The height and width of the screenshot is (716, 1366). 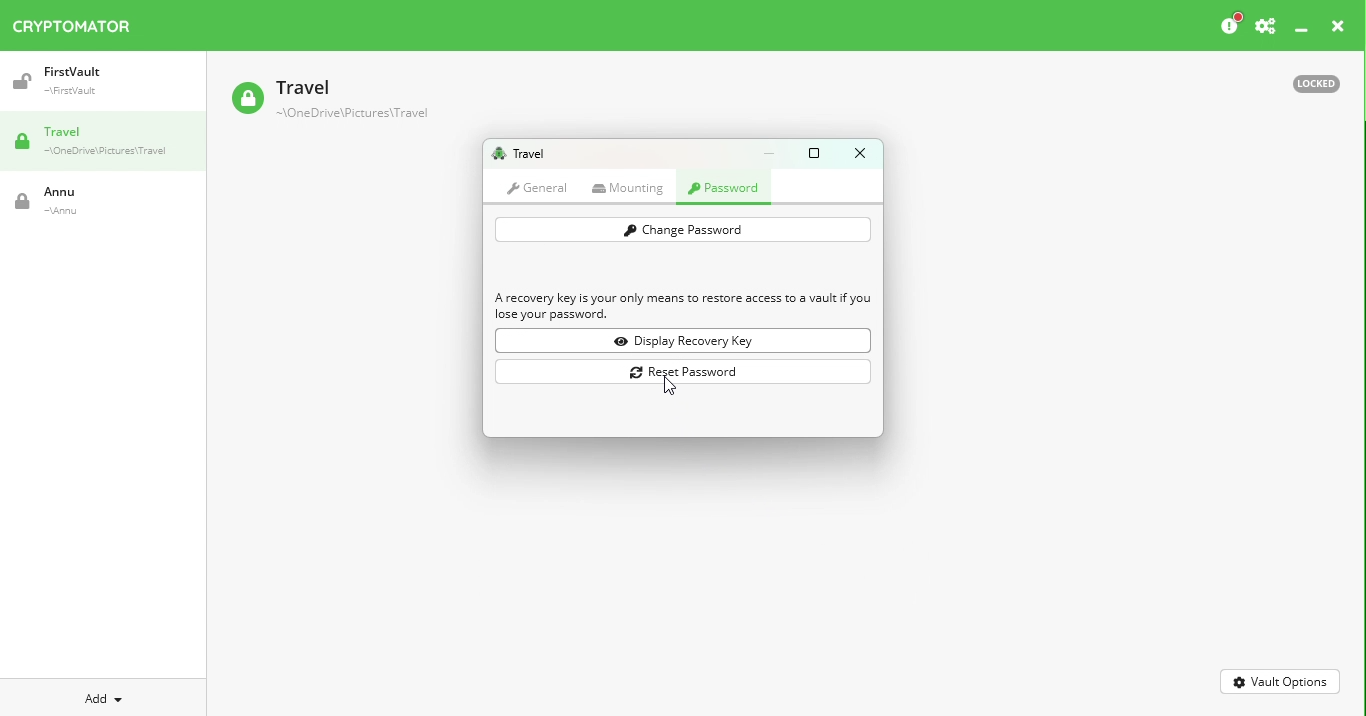 What do you see at coordinates (85, 201) in the screenshot?
I see `Vault` at bounding box center [85, 201].